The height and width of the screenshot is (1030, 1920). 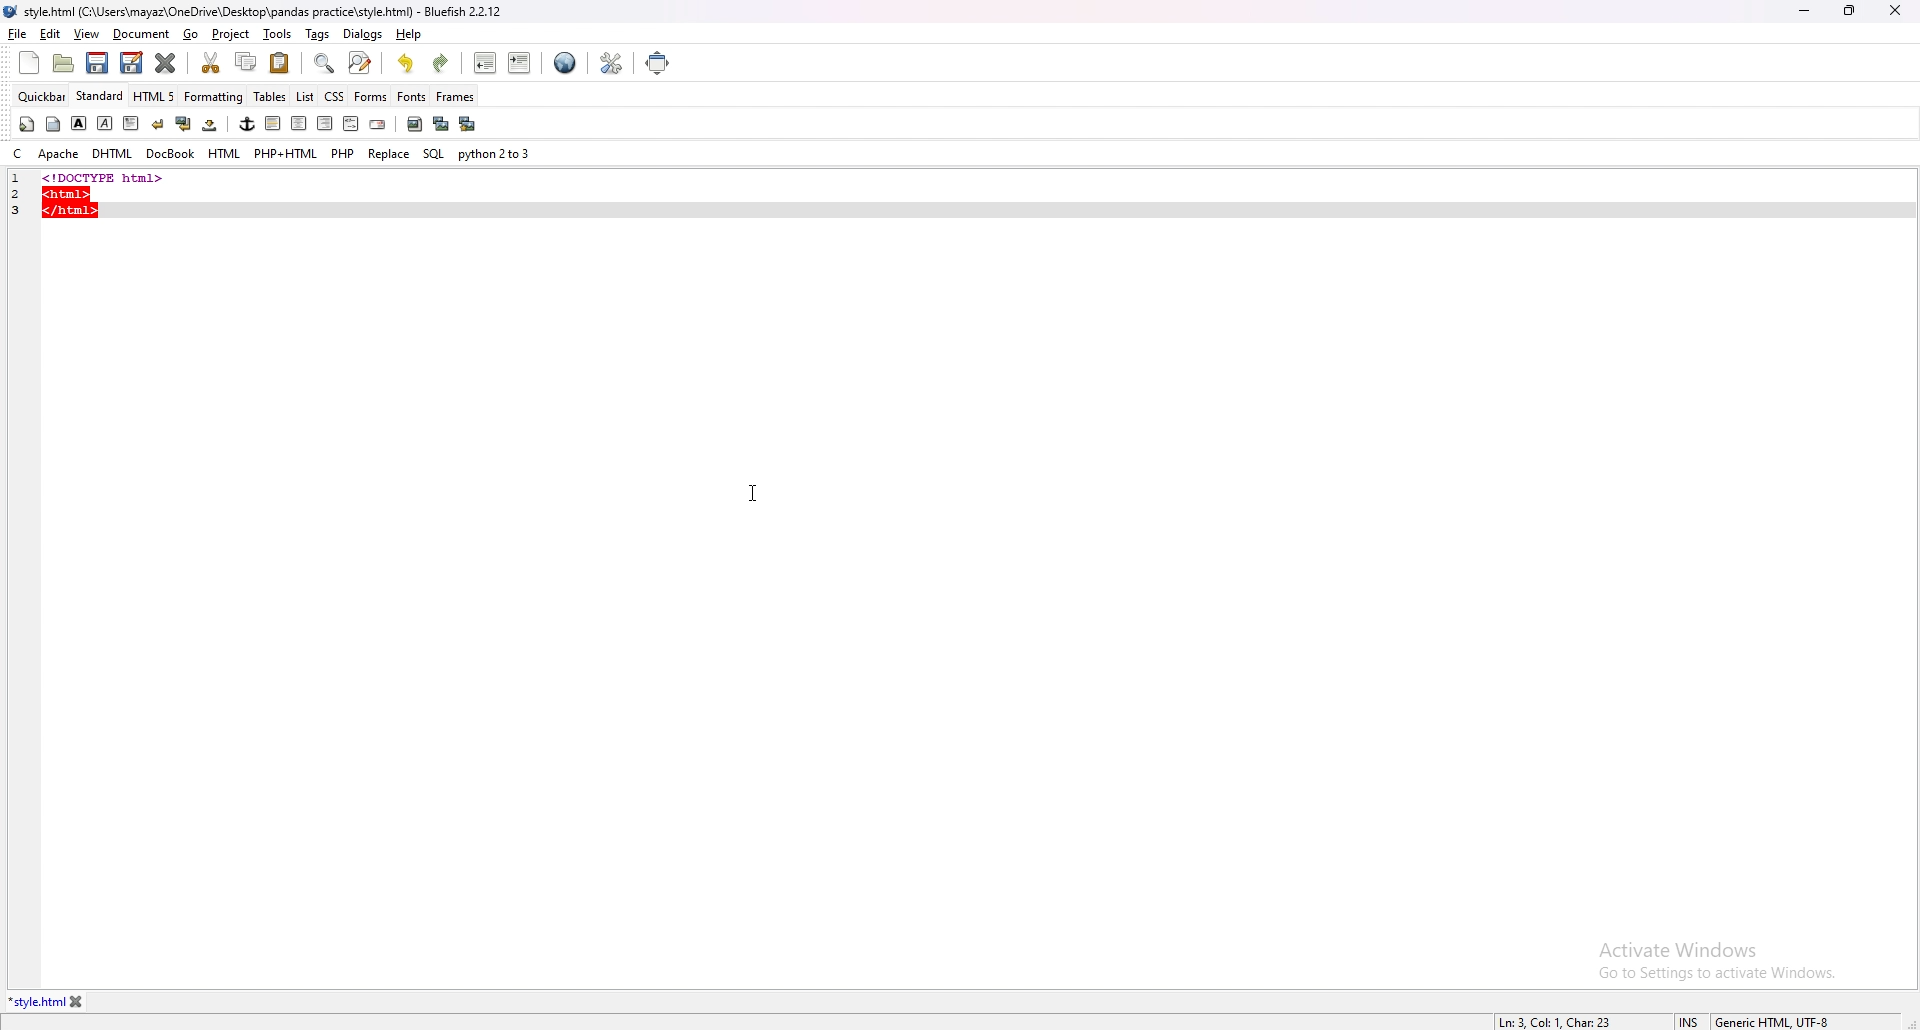 I want to click on break, so click(x=157, y=123).